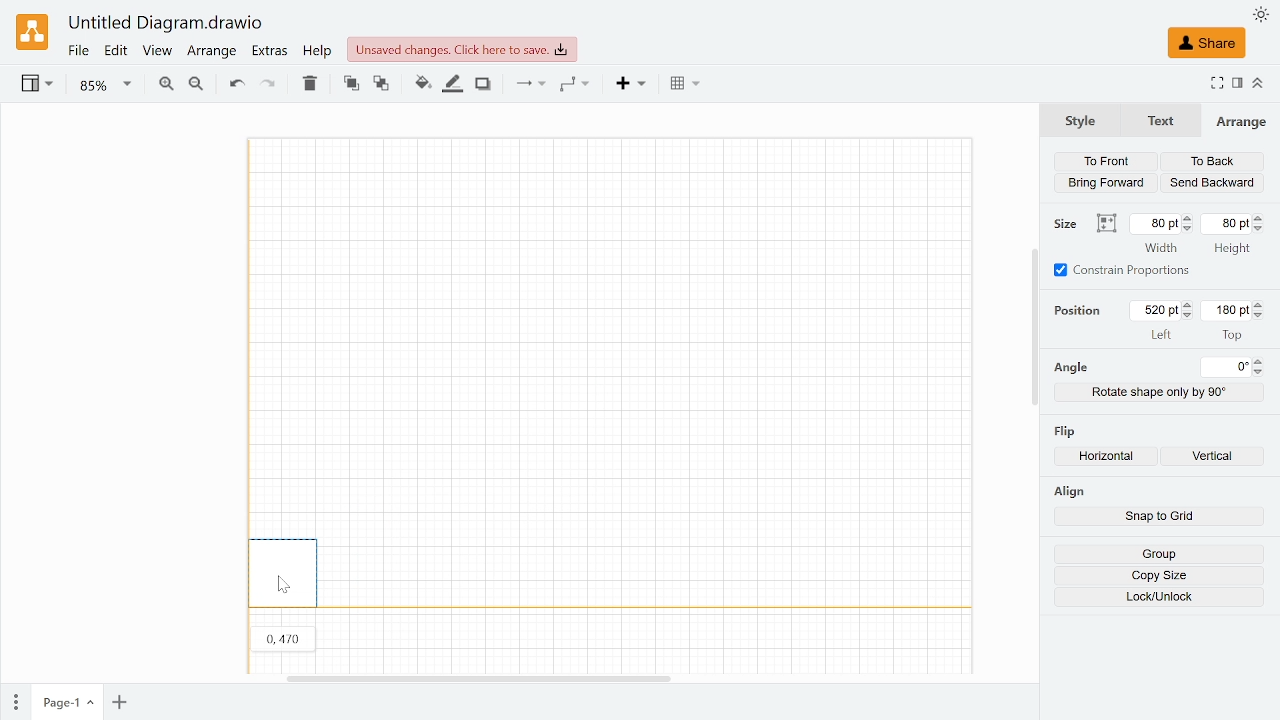 This screenshot has height=720, width=1280. I want to click on Delete, so click(309, 83).